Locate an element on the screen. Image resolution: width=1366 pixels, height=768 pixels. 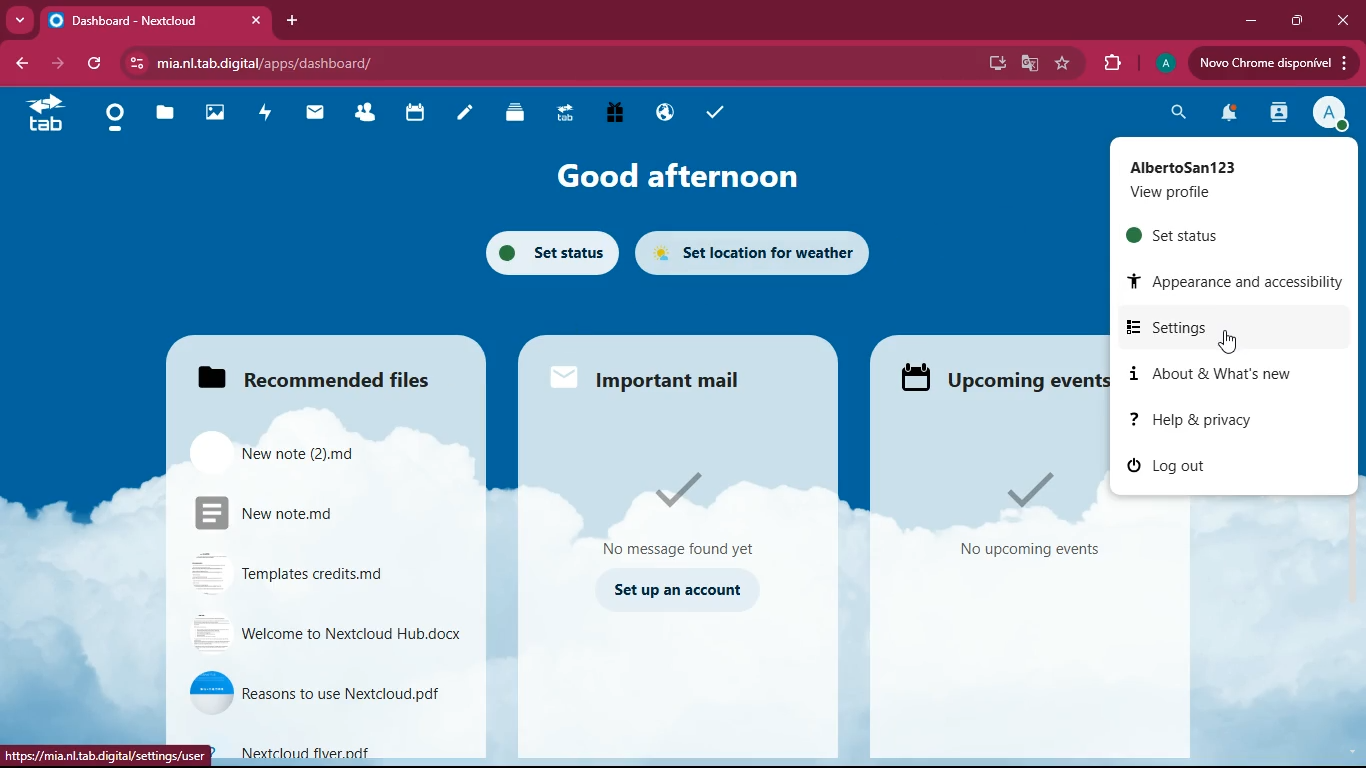
back is located at coordinates (21, 65).